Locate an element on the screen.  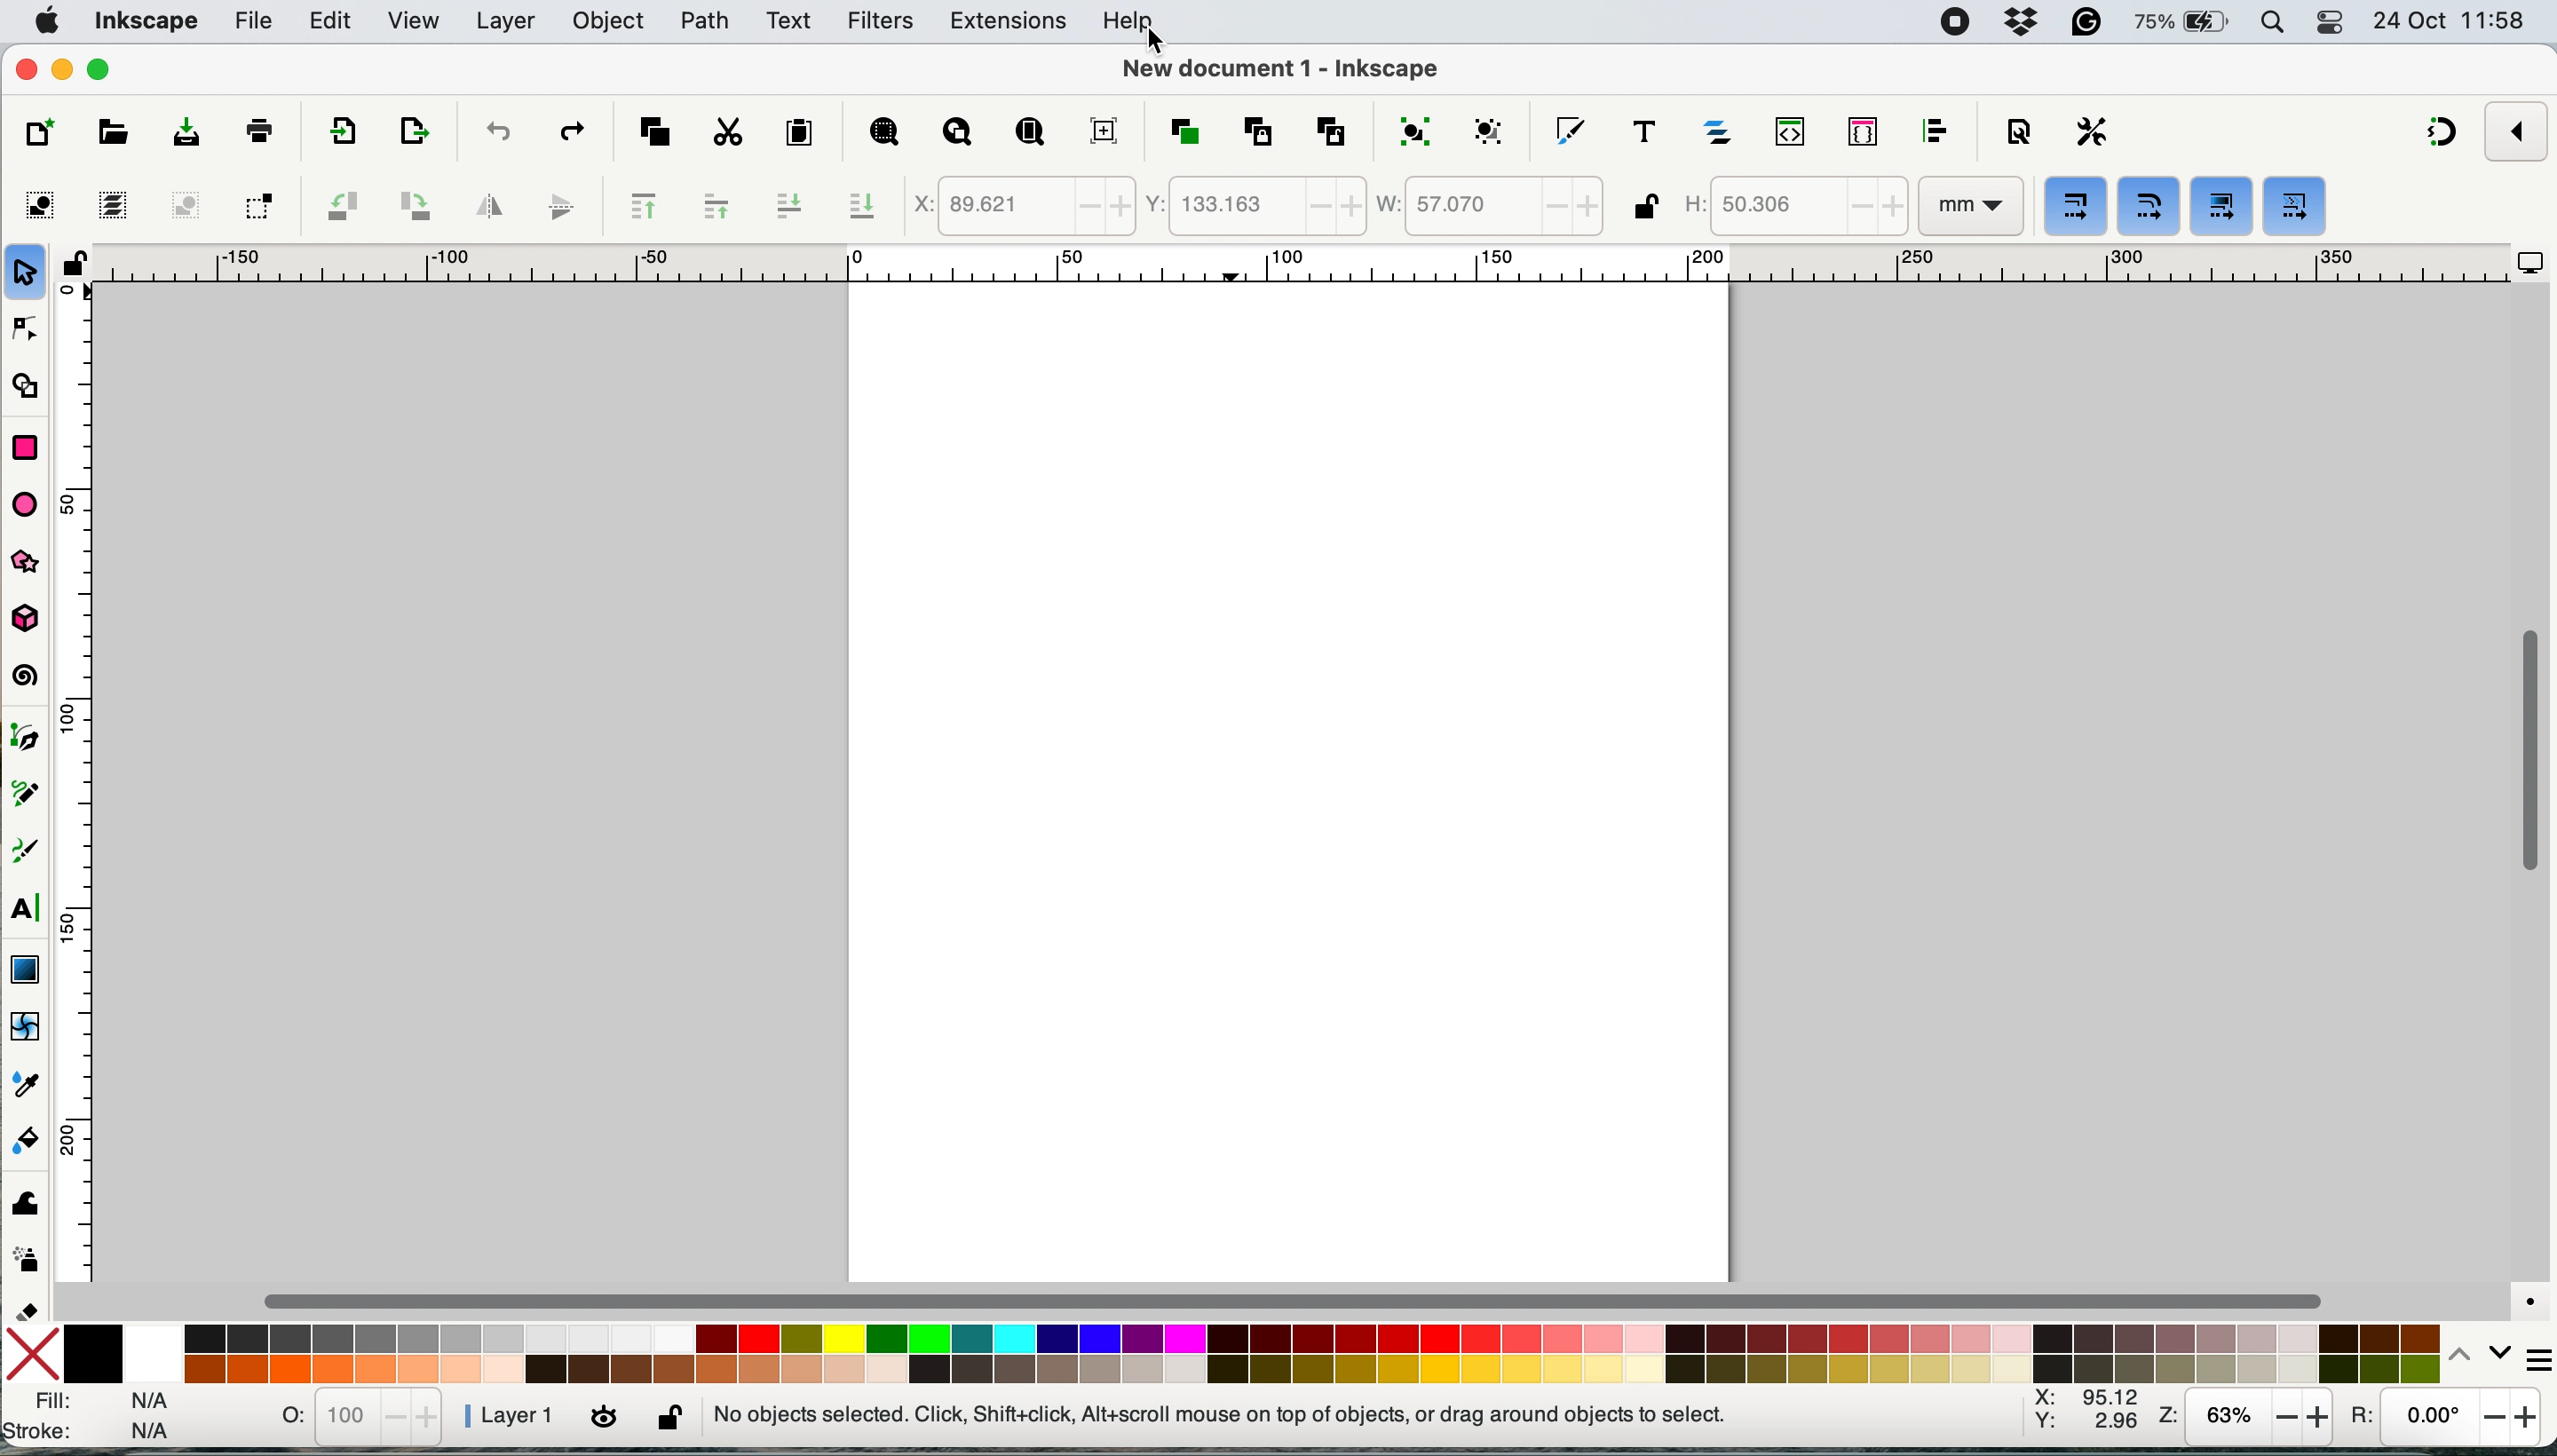
text and fonts is located at coordinates (1636, 133).